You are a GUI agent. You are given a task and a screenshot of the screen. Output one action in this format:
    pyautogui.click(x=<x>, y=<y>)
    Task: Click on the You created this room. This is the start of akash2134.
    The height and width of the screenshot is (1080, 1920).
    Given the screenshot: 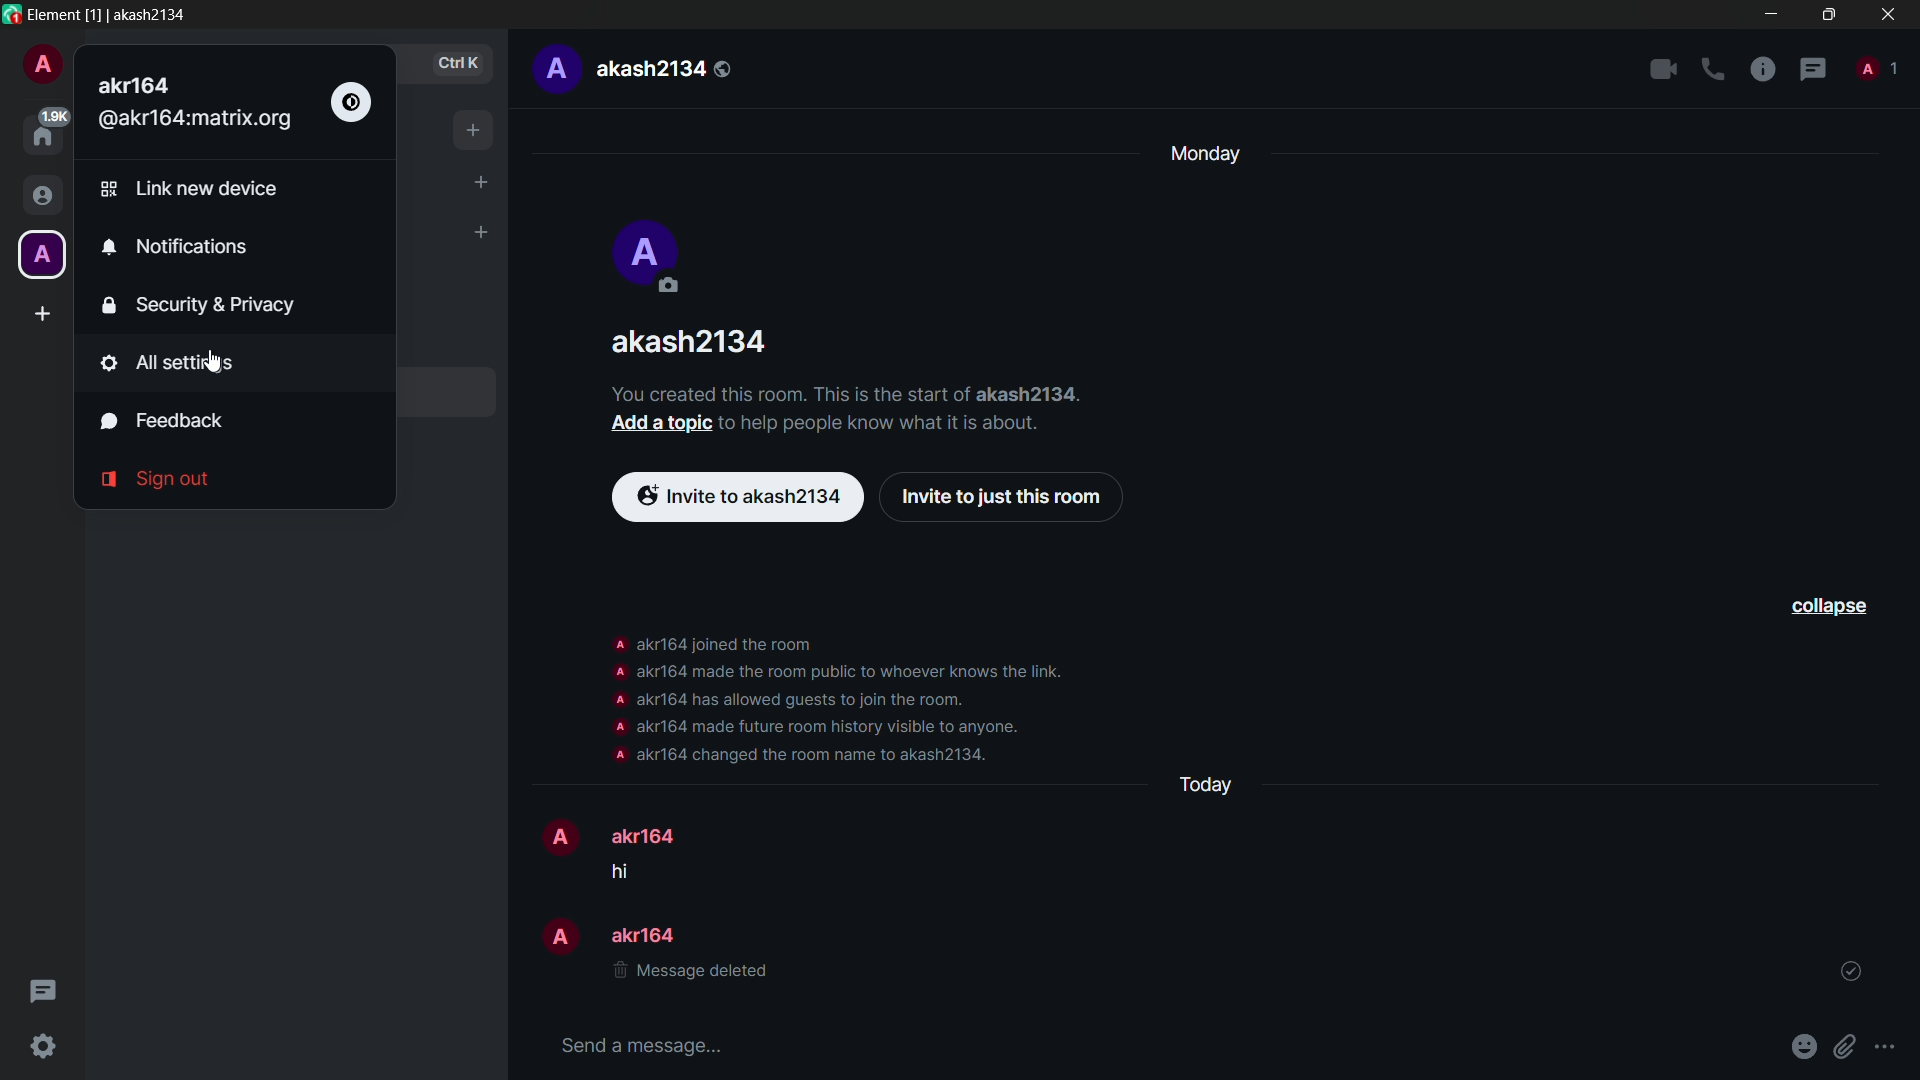 What is the action you would take?
    pyautogui.click(x=867, y=392)
    